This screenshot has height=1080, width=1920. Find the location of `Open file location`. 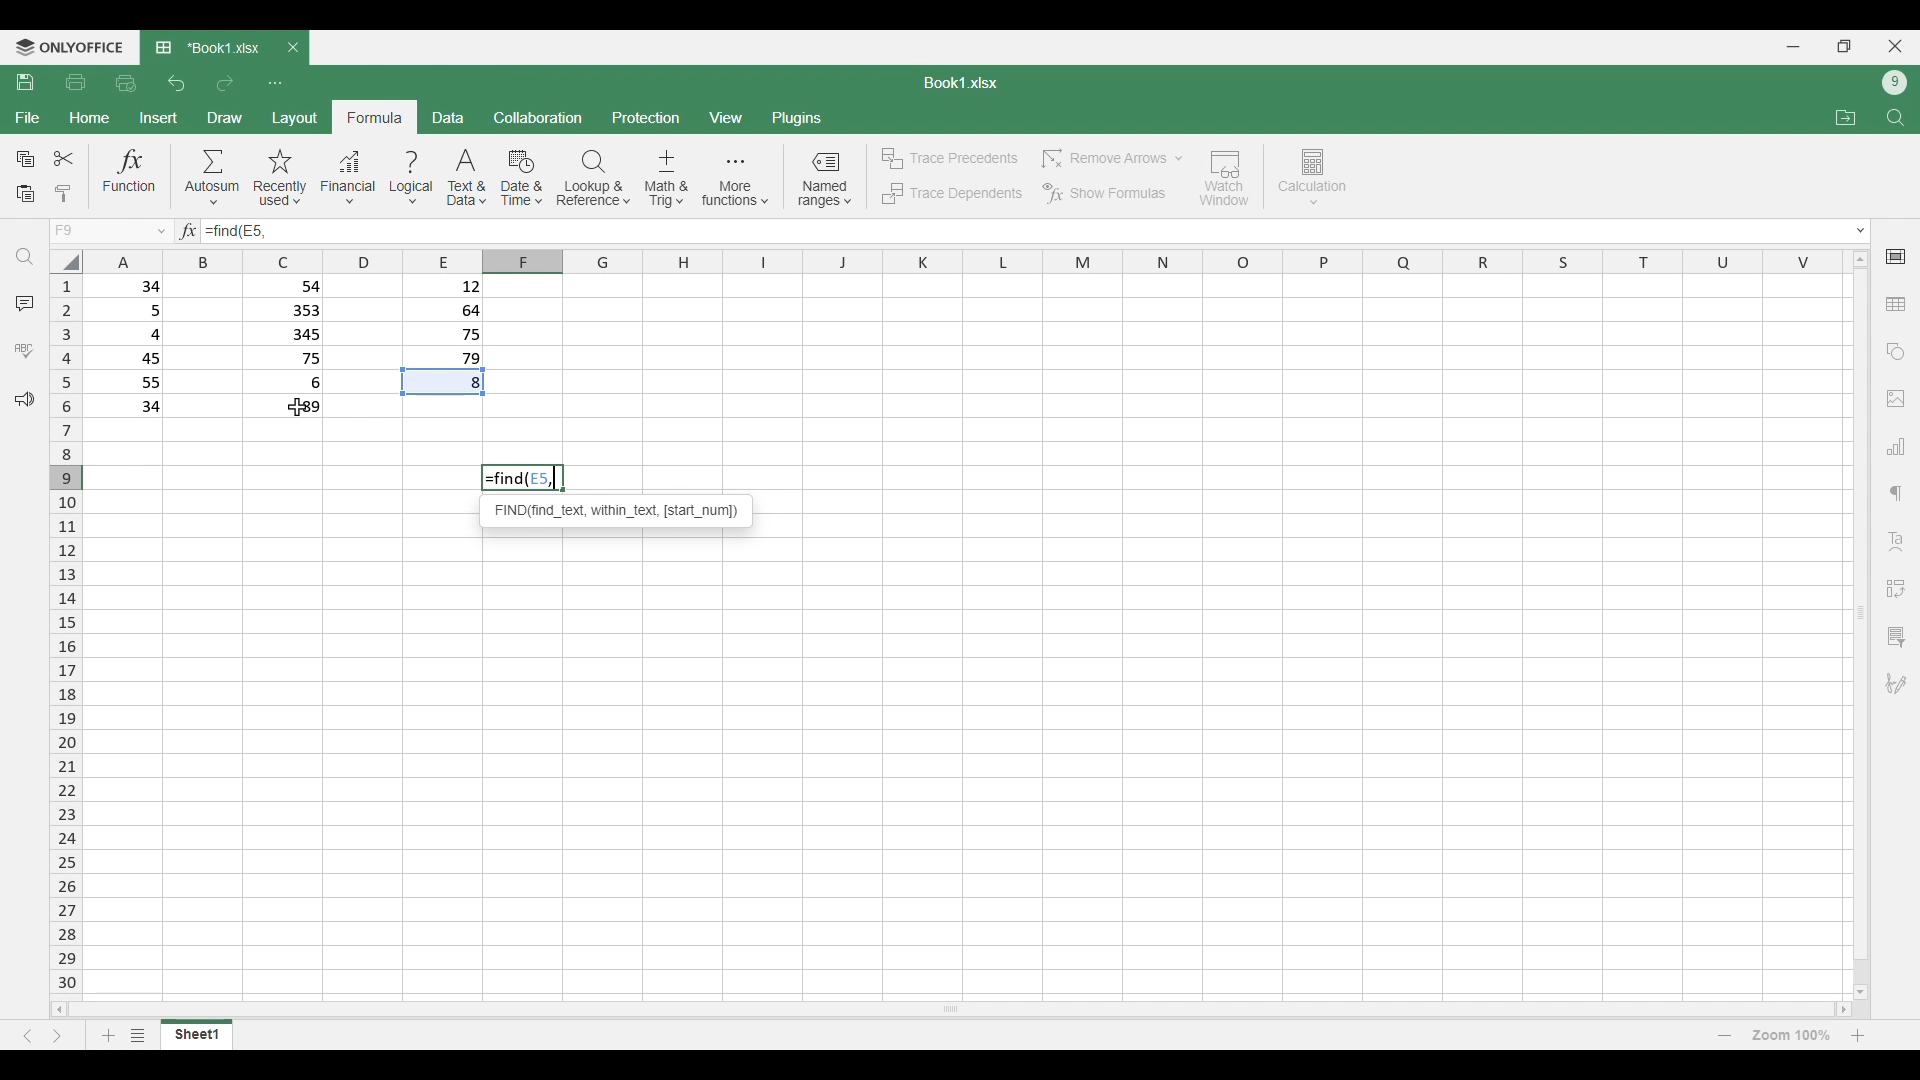

Open file location is located at coordinates (1846, 118).